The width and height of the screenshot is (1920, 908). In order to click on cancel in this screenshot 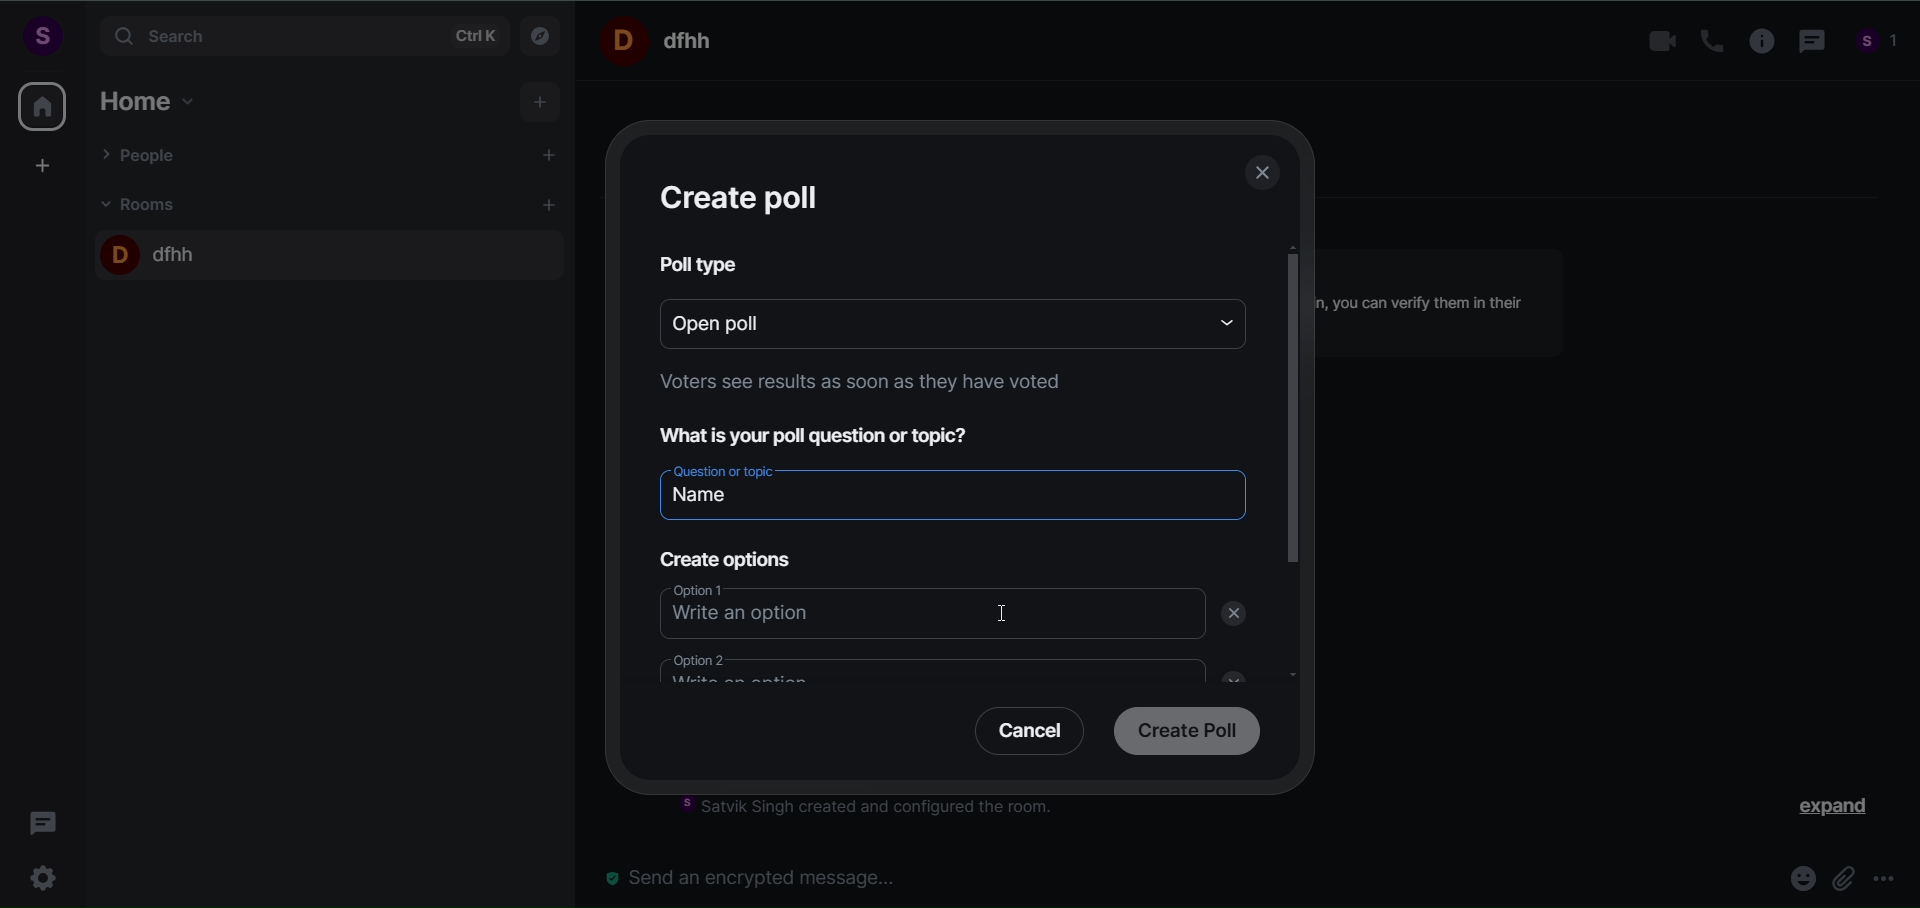, I will do `click(1022, 735)`.